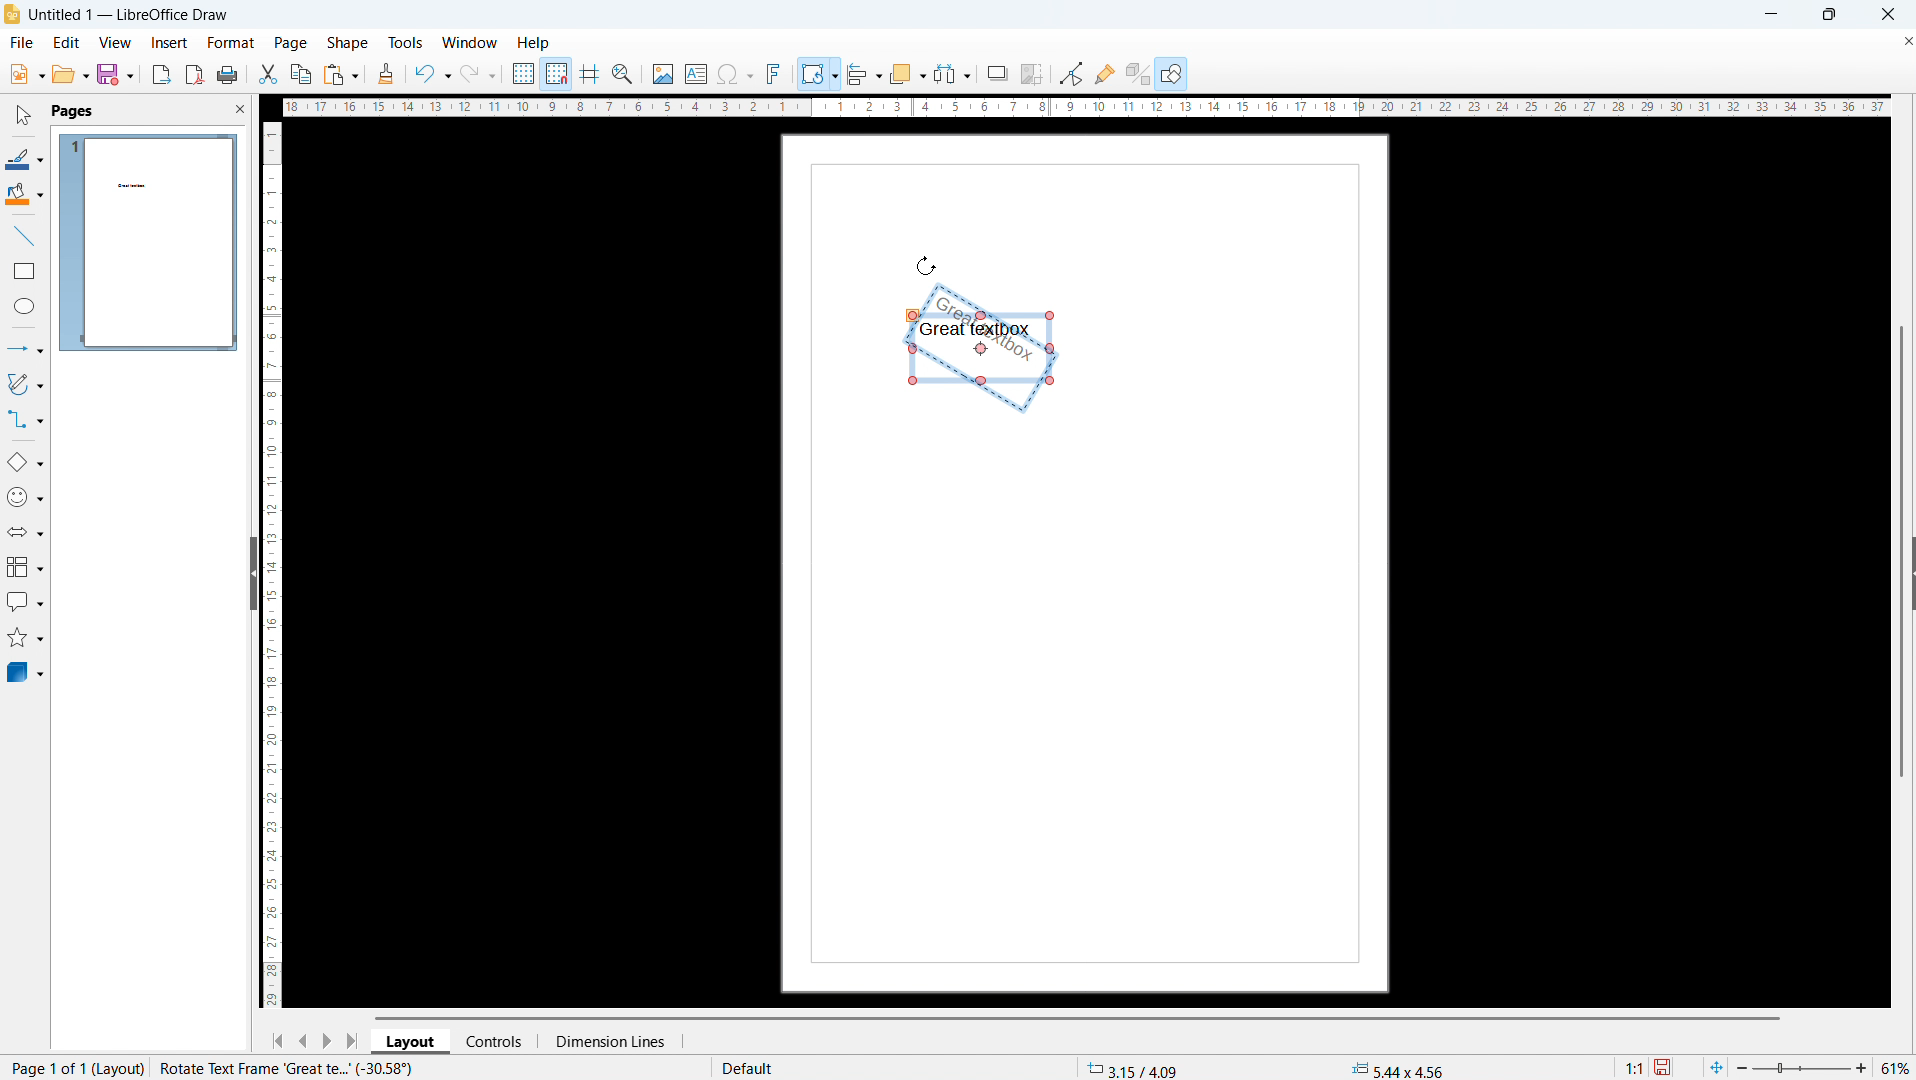  Describe the element at coordinates (25, 270) in the screenshot. I see `rectangle` at that location.